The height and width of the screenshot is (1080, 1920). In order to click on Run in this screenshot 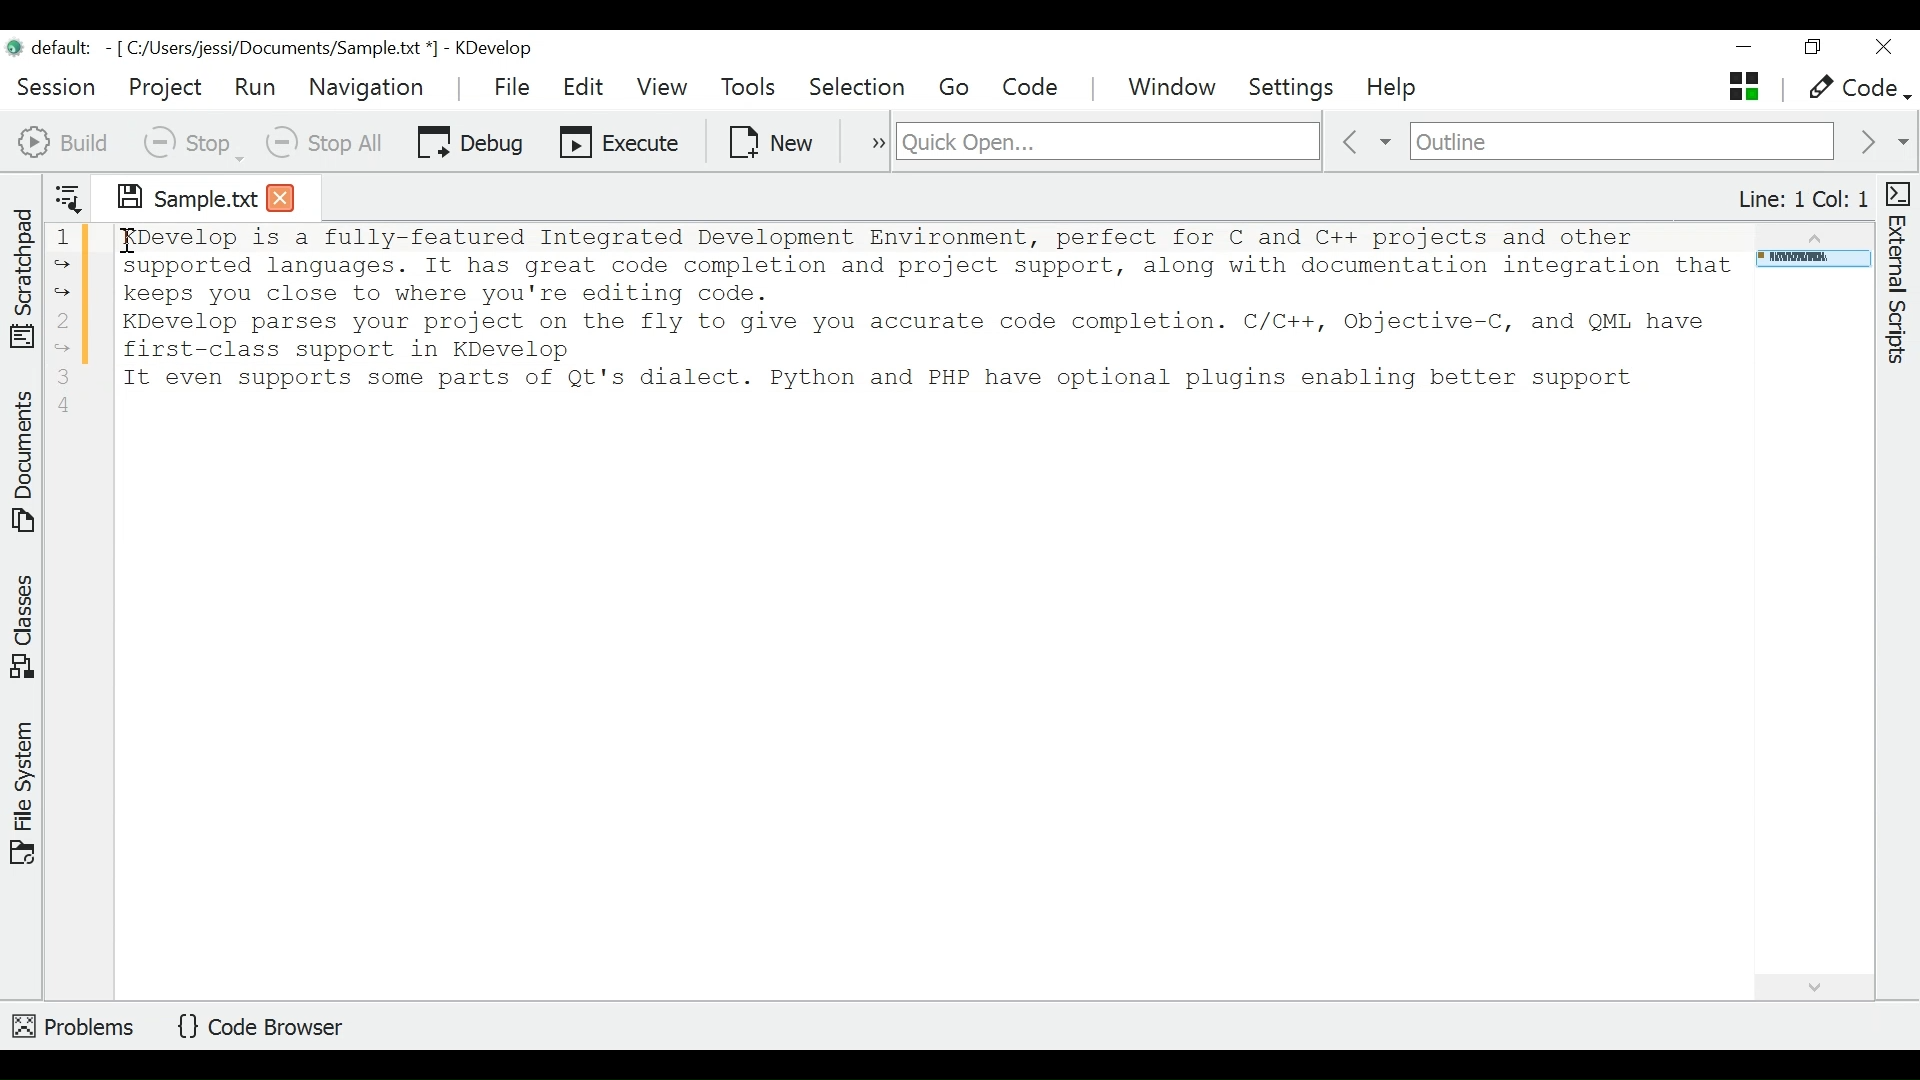, I will do `click(255, 86)`.